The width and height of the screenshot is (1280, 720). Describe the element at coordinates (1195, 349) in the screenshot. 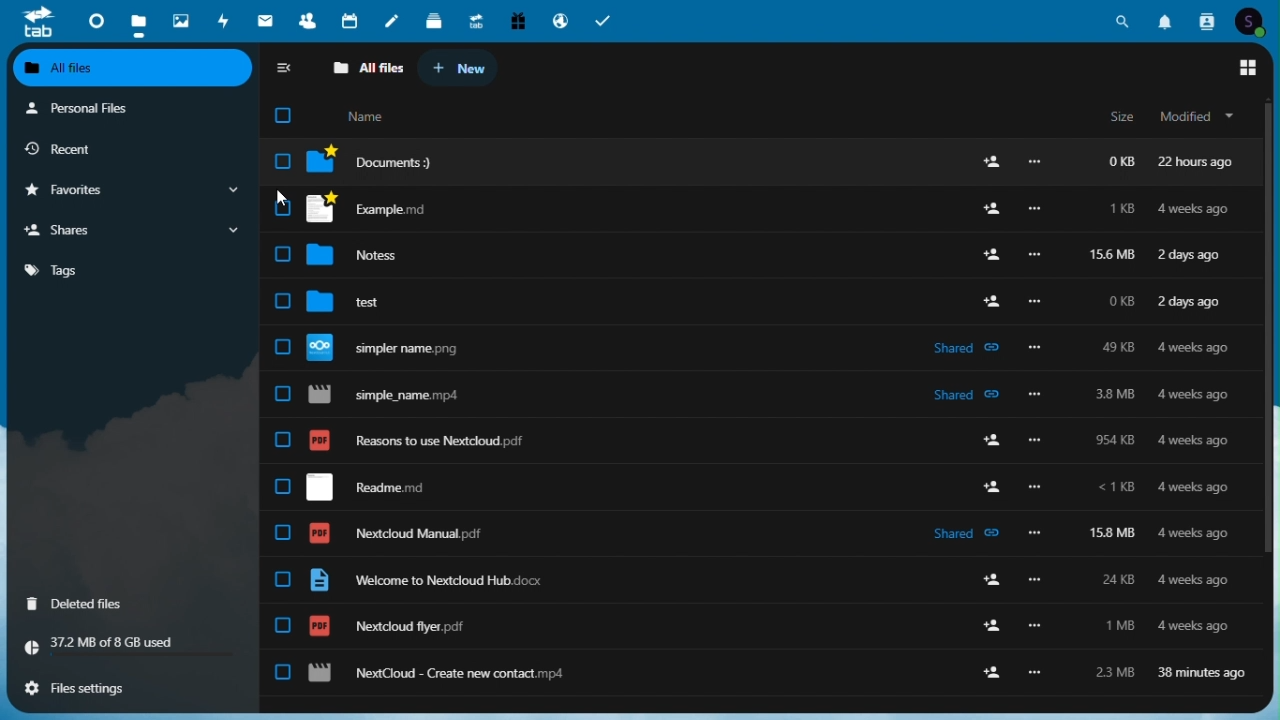

I see `4 weeks ago` at that location.